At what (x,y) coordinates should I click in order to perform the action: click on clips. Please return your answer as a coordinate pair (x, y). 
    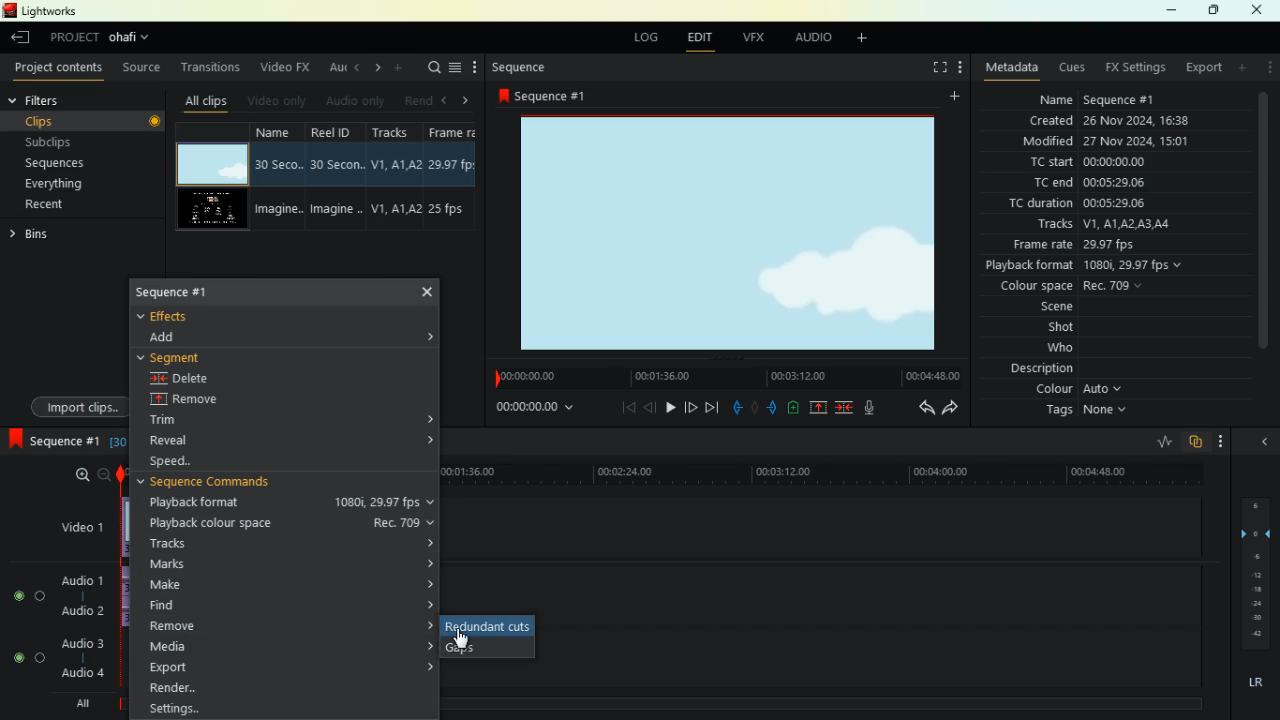
    Looking at the image, I should click on (82, 120).